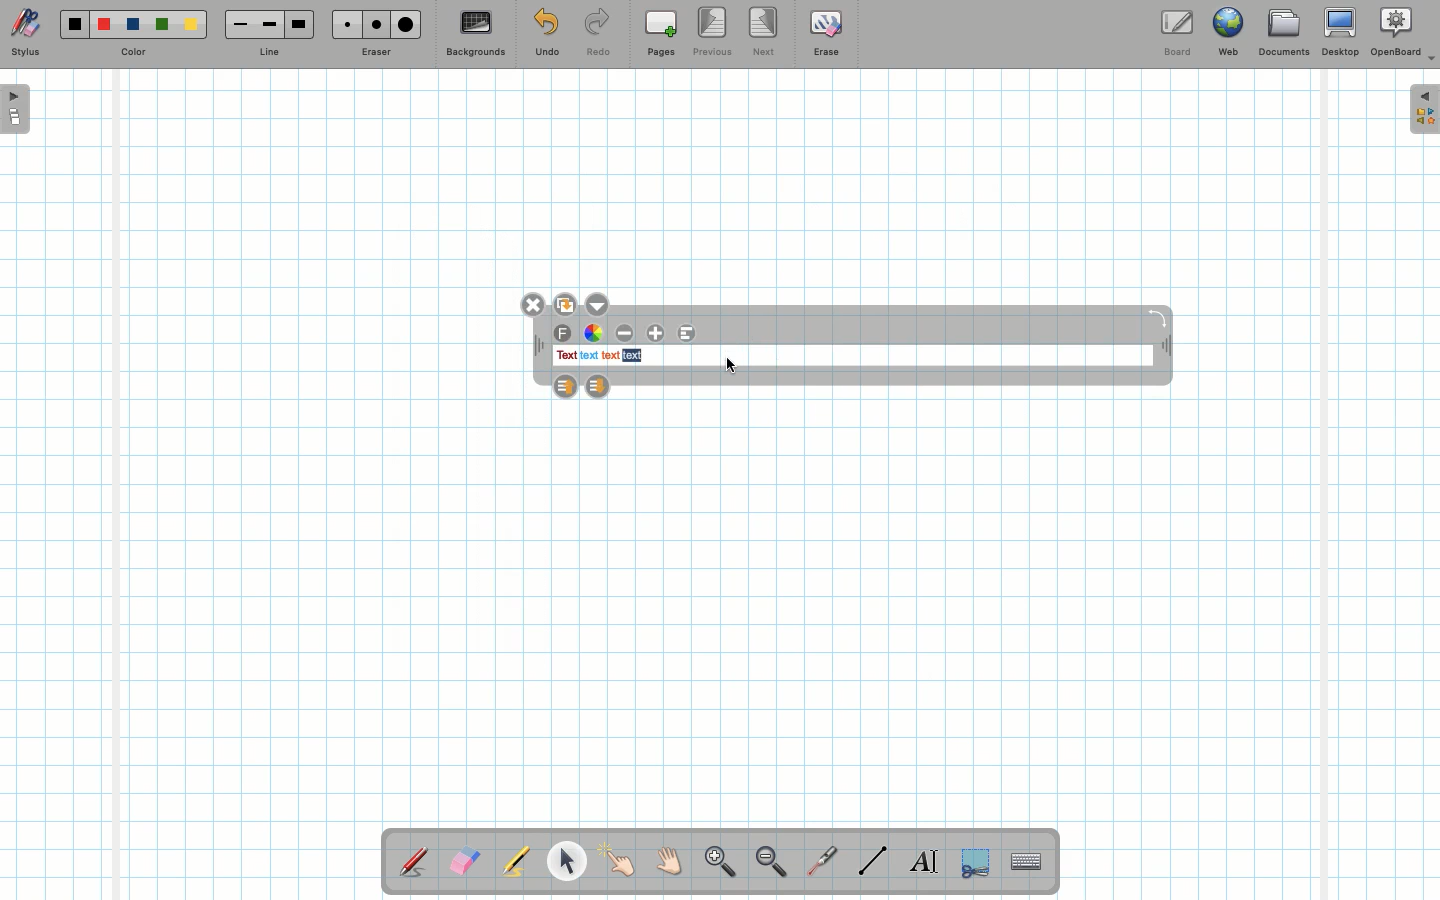 This screenshot has width=1440, height=900. What do you see at coordinates (300, 24) in the screenshot?
I see `Large line` at bounding box center [300, 24].